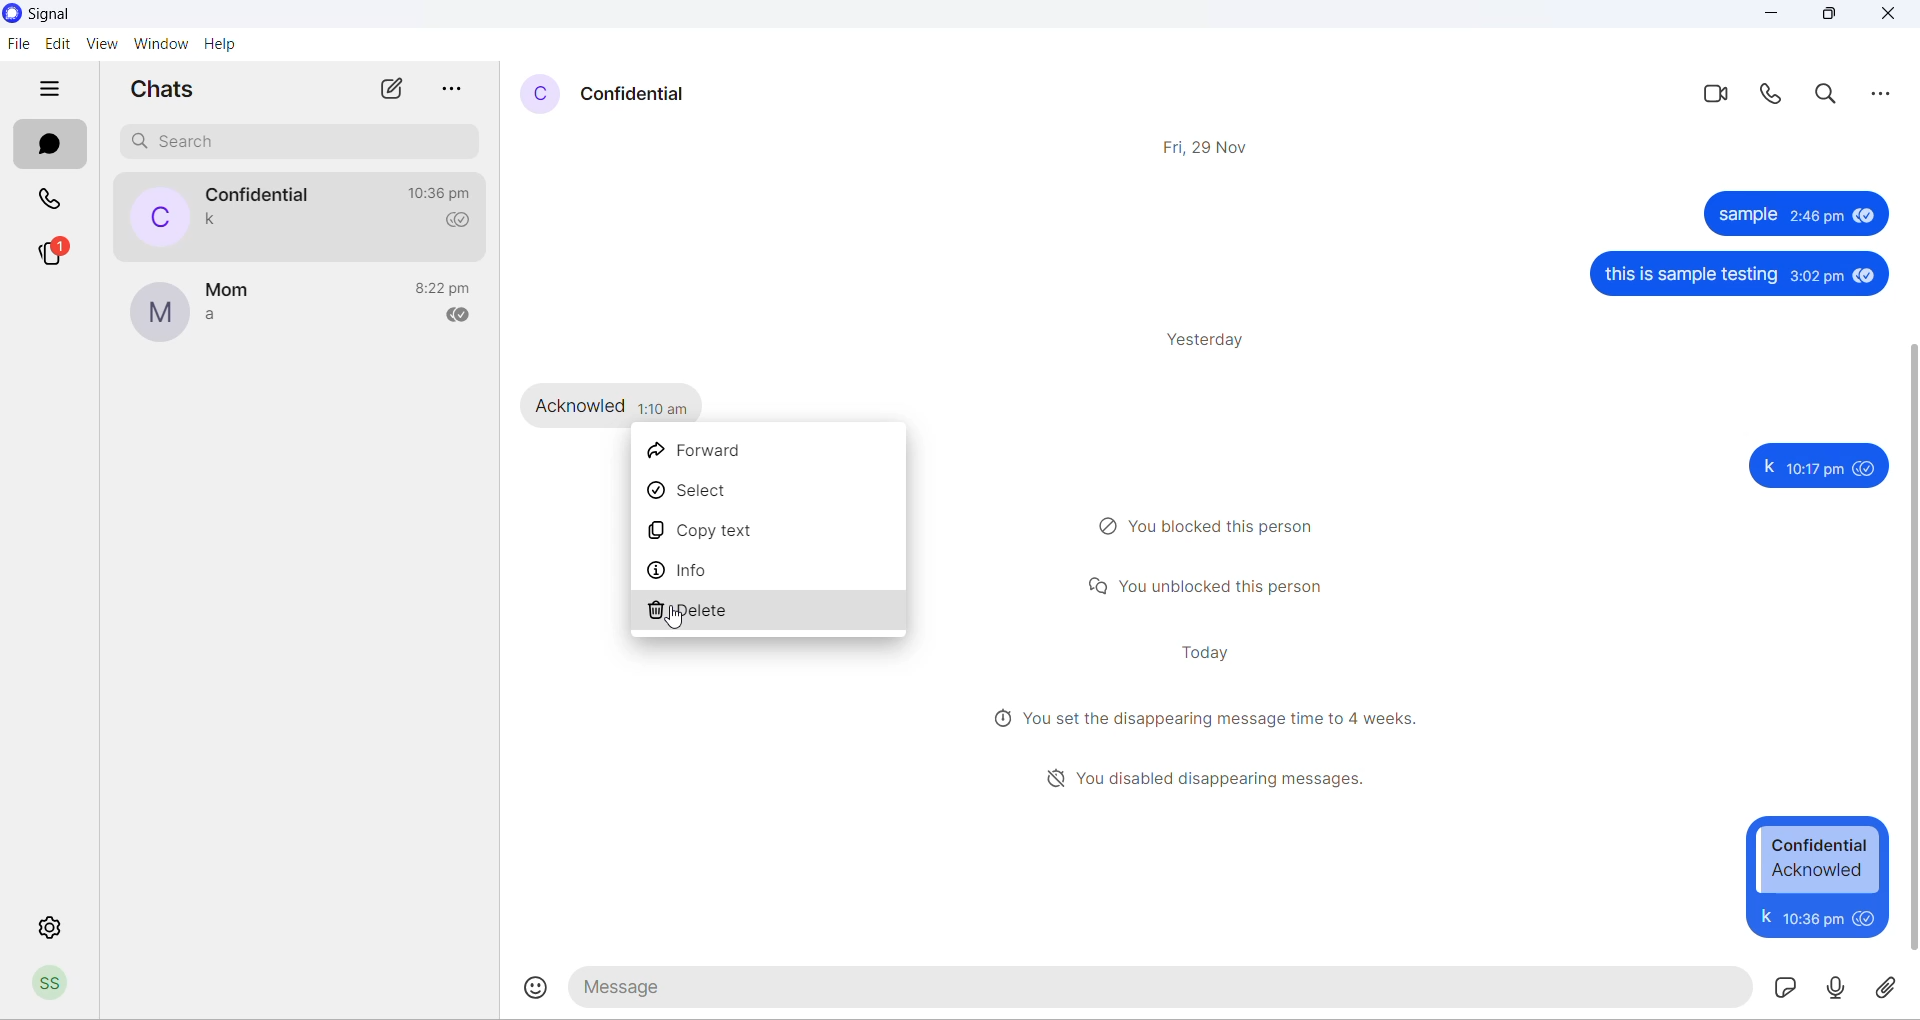 This screenshot has height=1020, width=1920. I want to click on this is sample testing, so click(1692, 277).